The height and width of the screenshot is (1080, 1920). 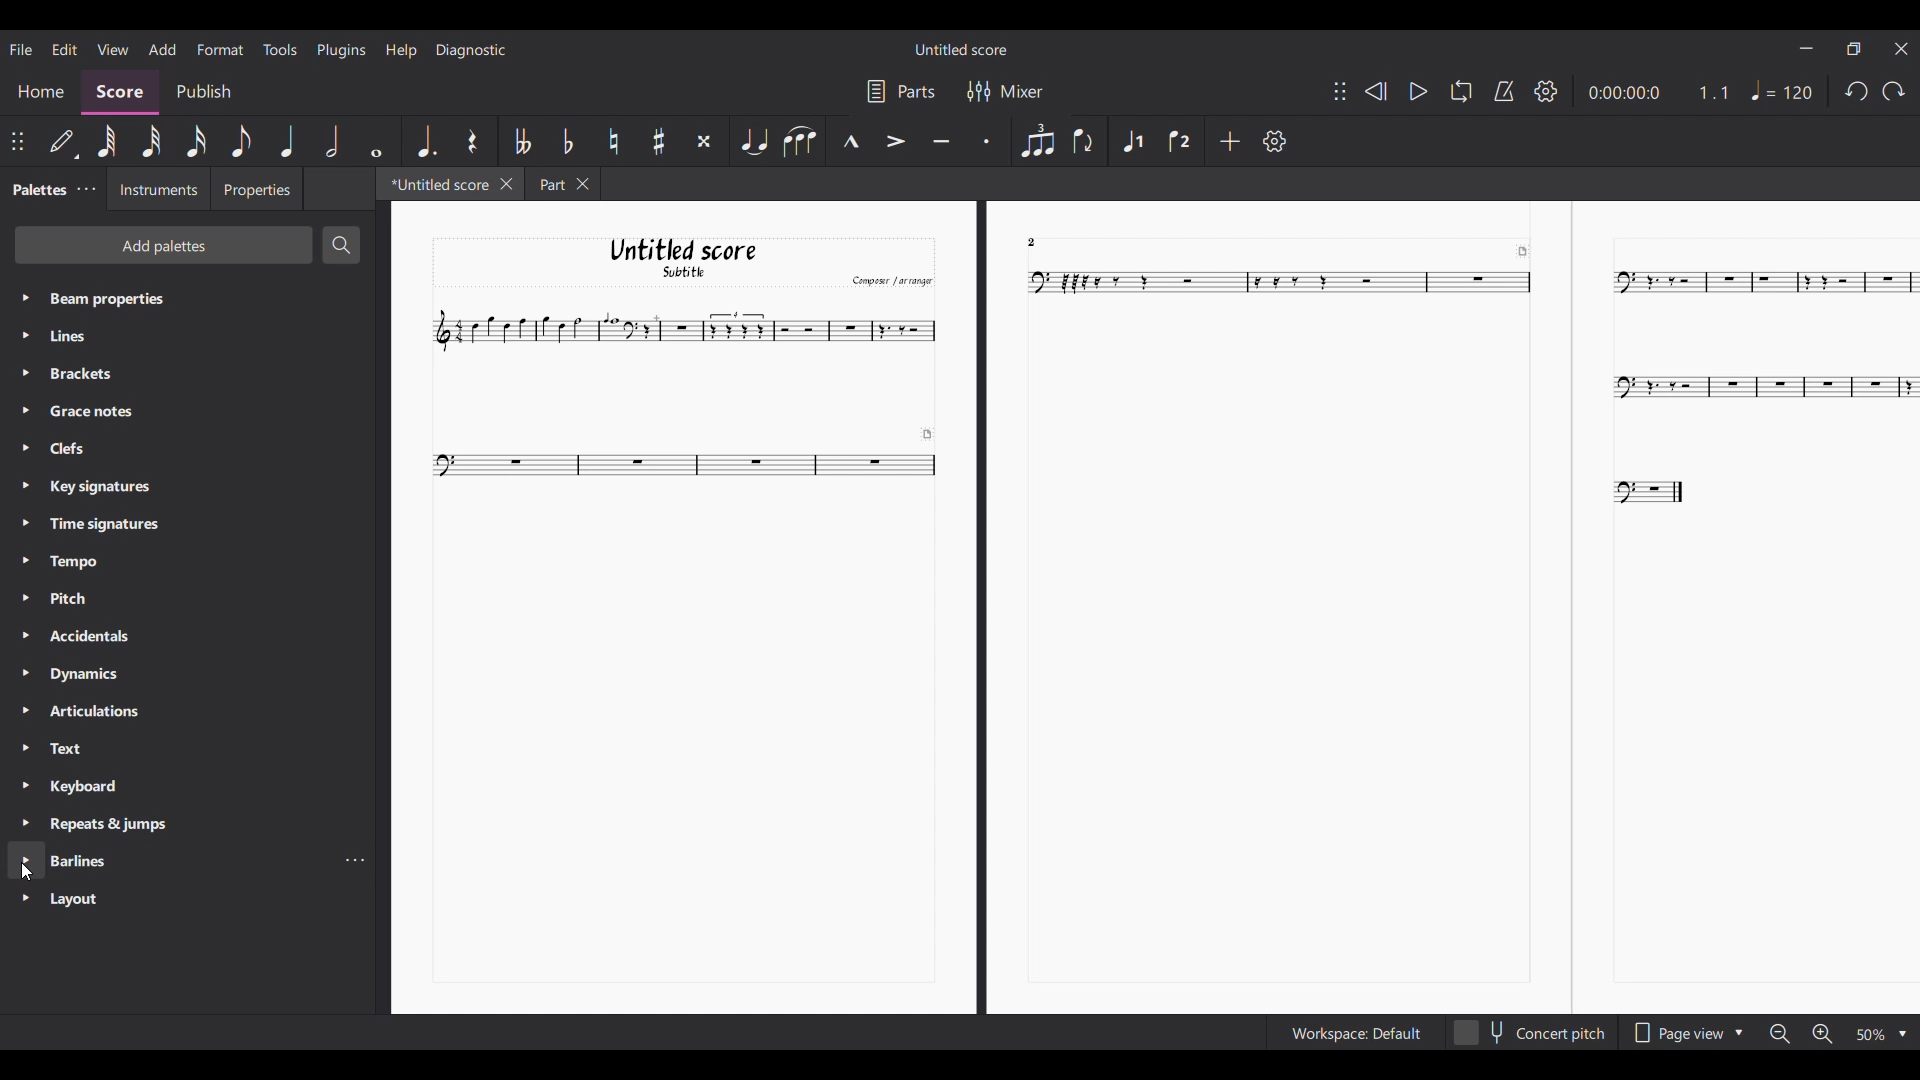 What do you see at coordinates (280, 49) in the screenshot?
I see `Tools menu` at bounding box center [280, 49].